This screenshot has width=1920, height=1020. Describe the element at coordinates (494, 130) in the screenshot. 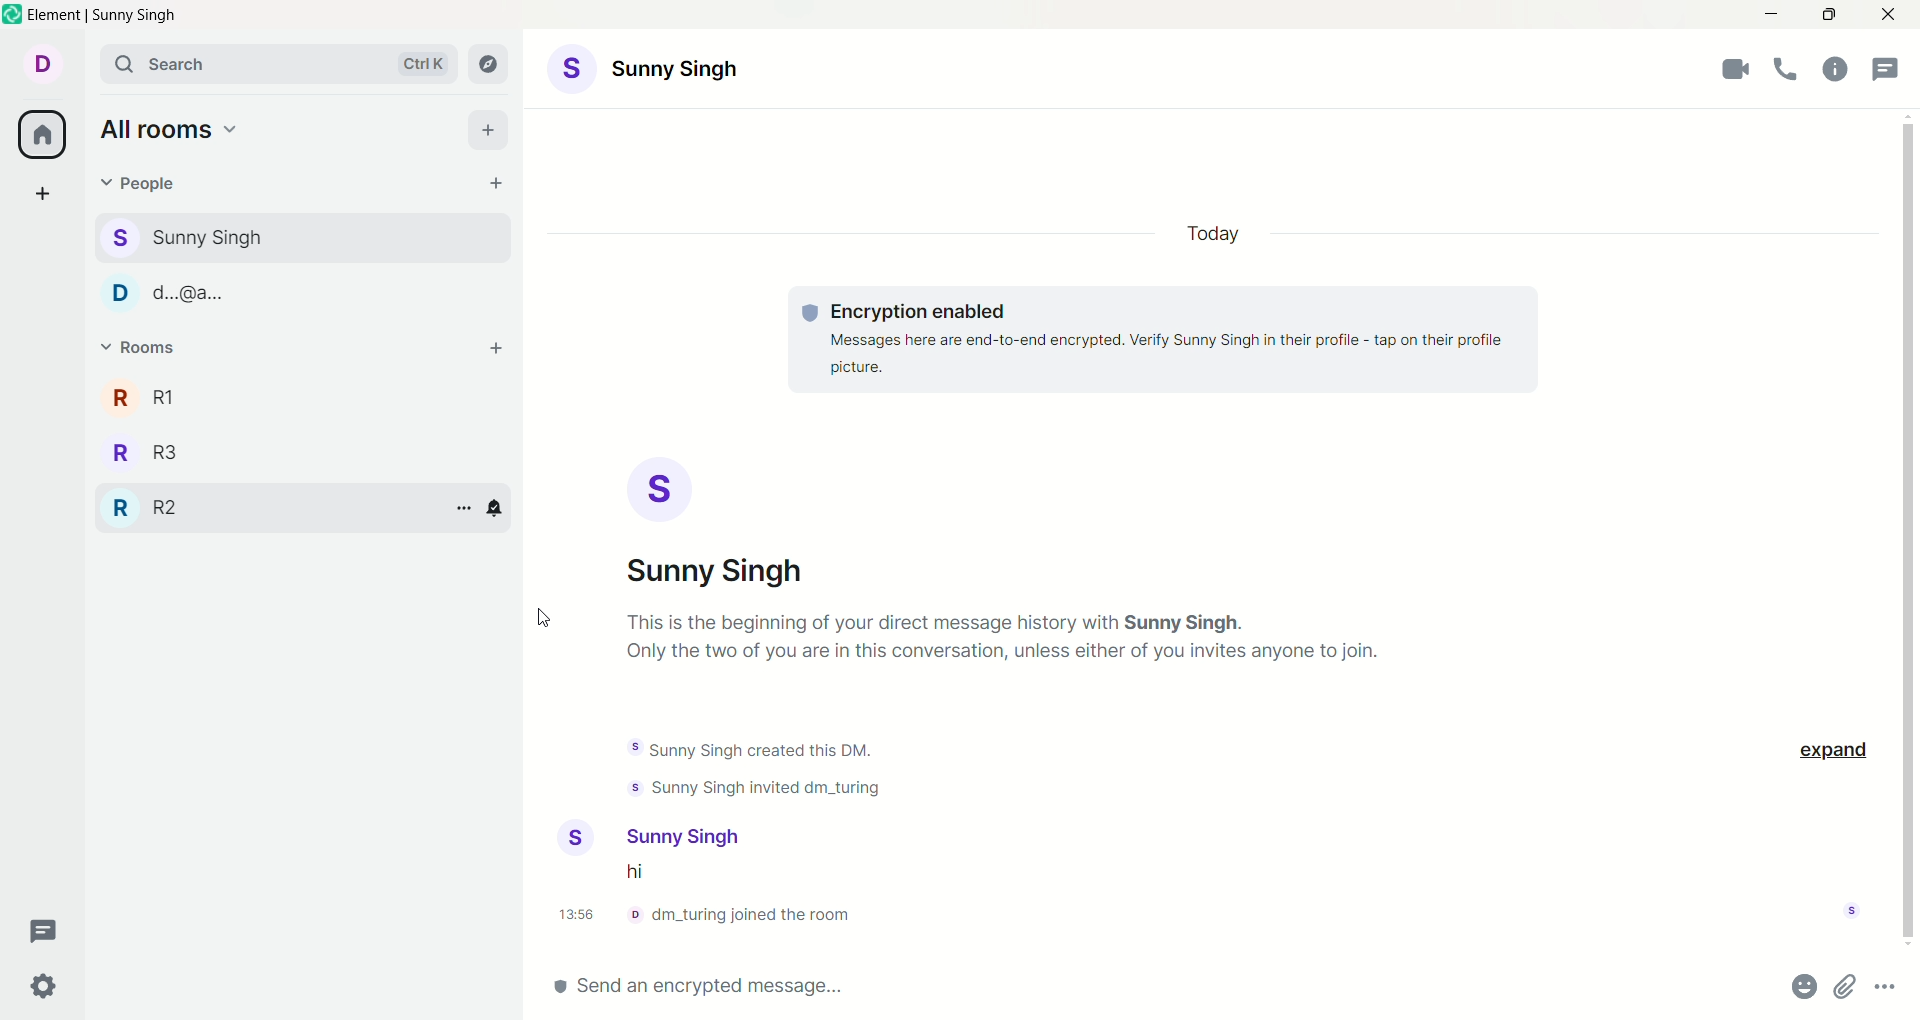

I see `add` at that location.